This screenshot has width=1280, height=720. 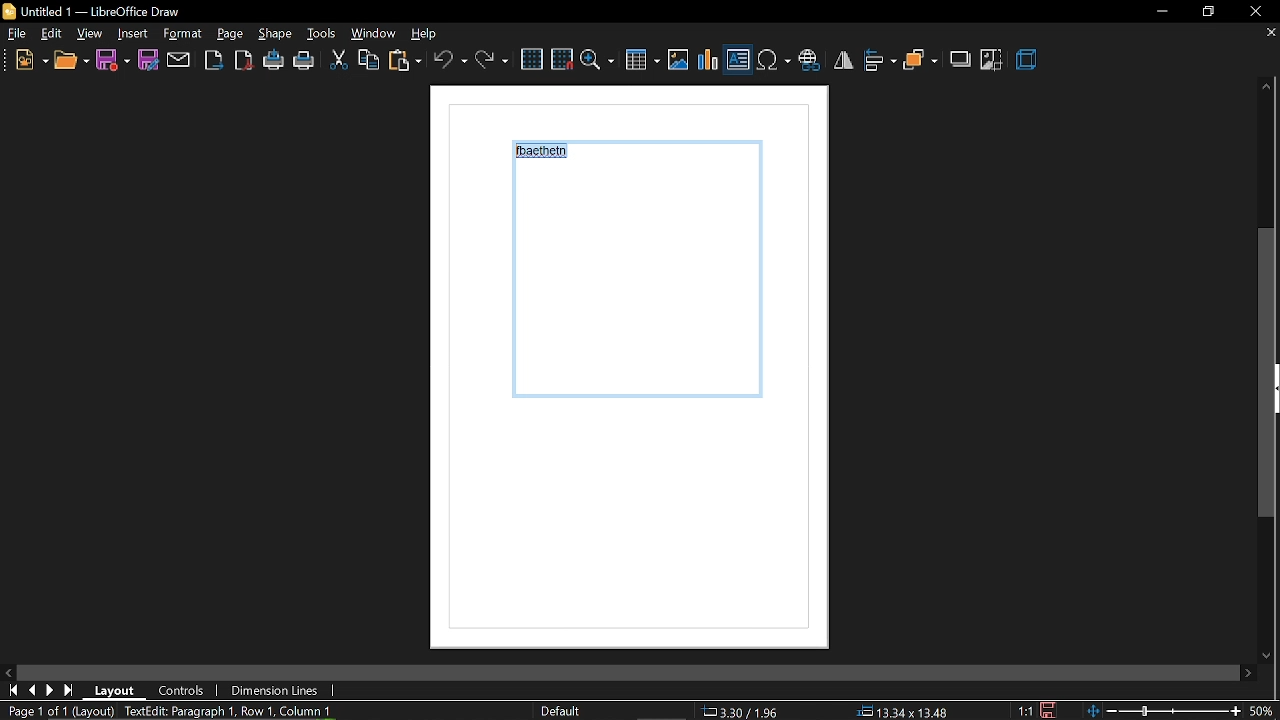 What do you see at coordinates (375, 33) in the screenshot?
I see `window` at bounding box center [375, 33].